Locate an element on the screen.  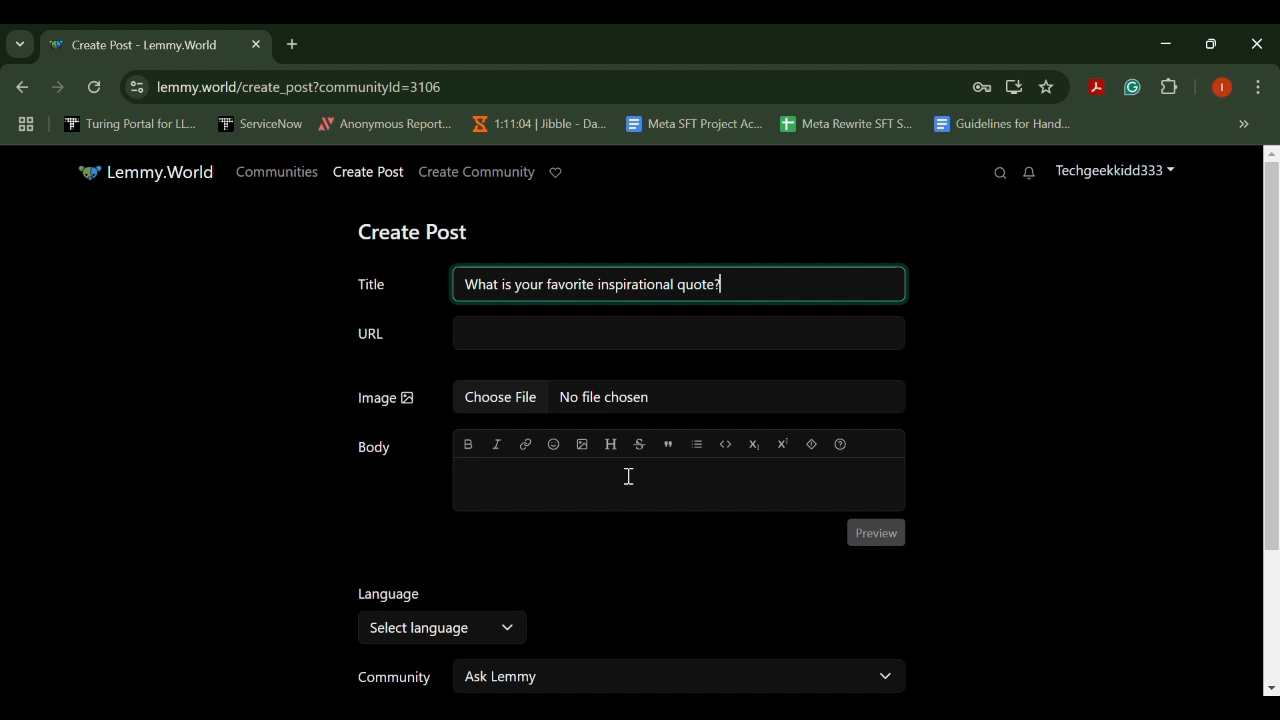
Tab Groups is located at coordinates (23, 125).